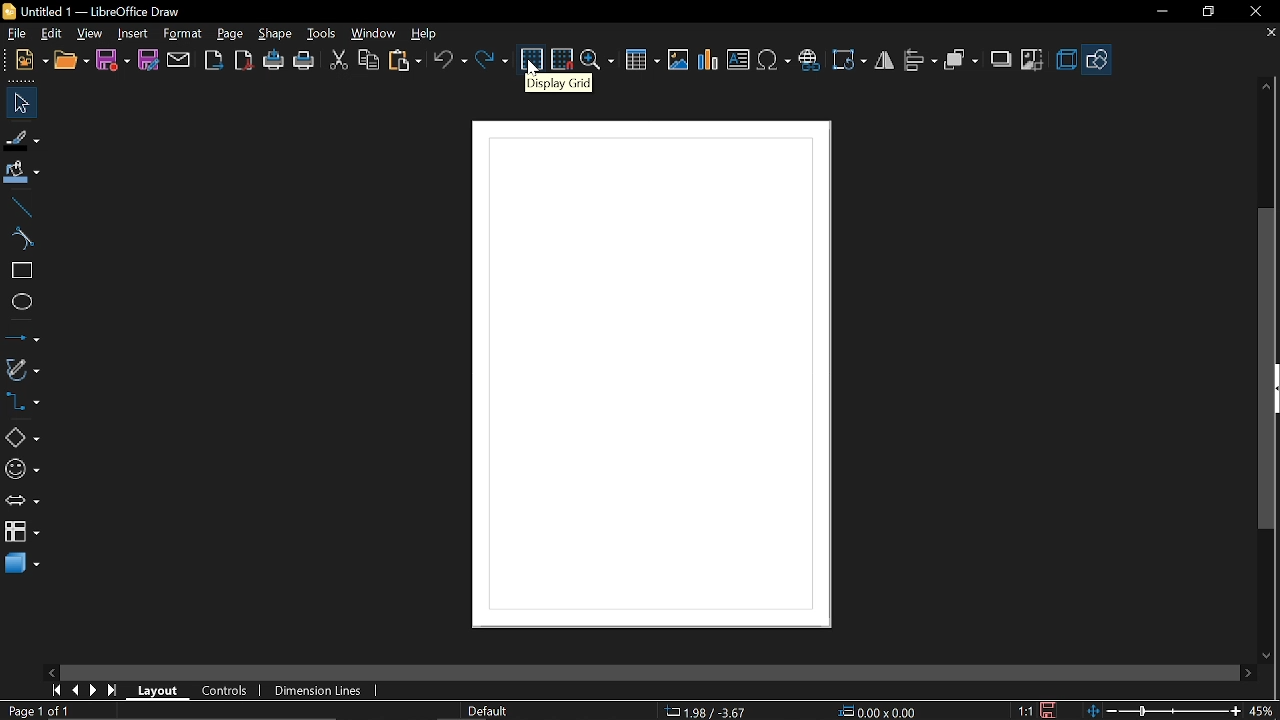 This screenshot has height=720, width=1280. I want to click on Import, so click(213, 62).